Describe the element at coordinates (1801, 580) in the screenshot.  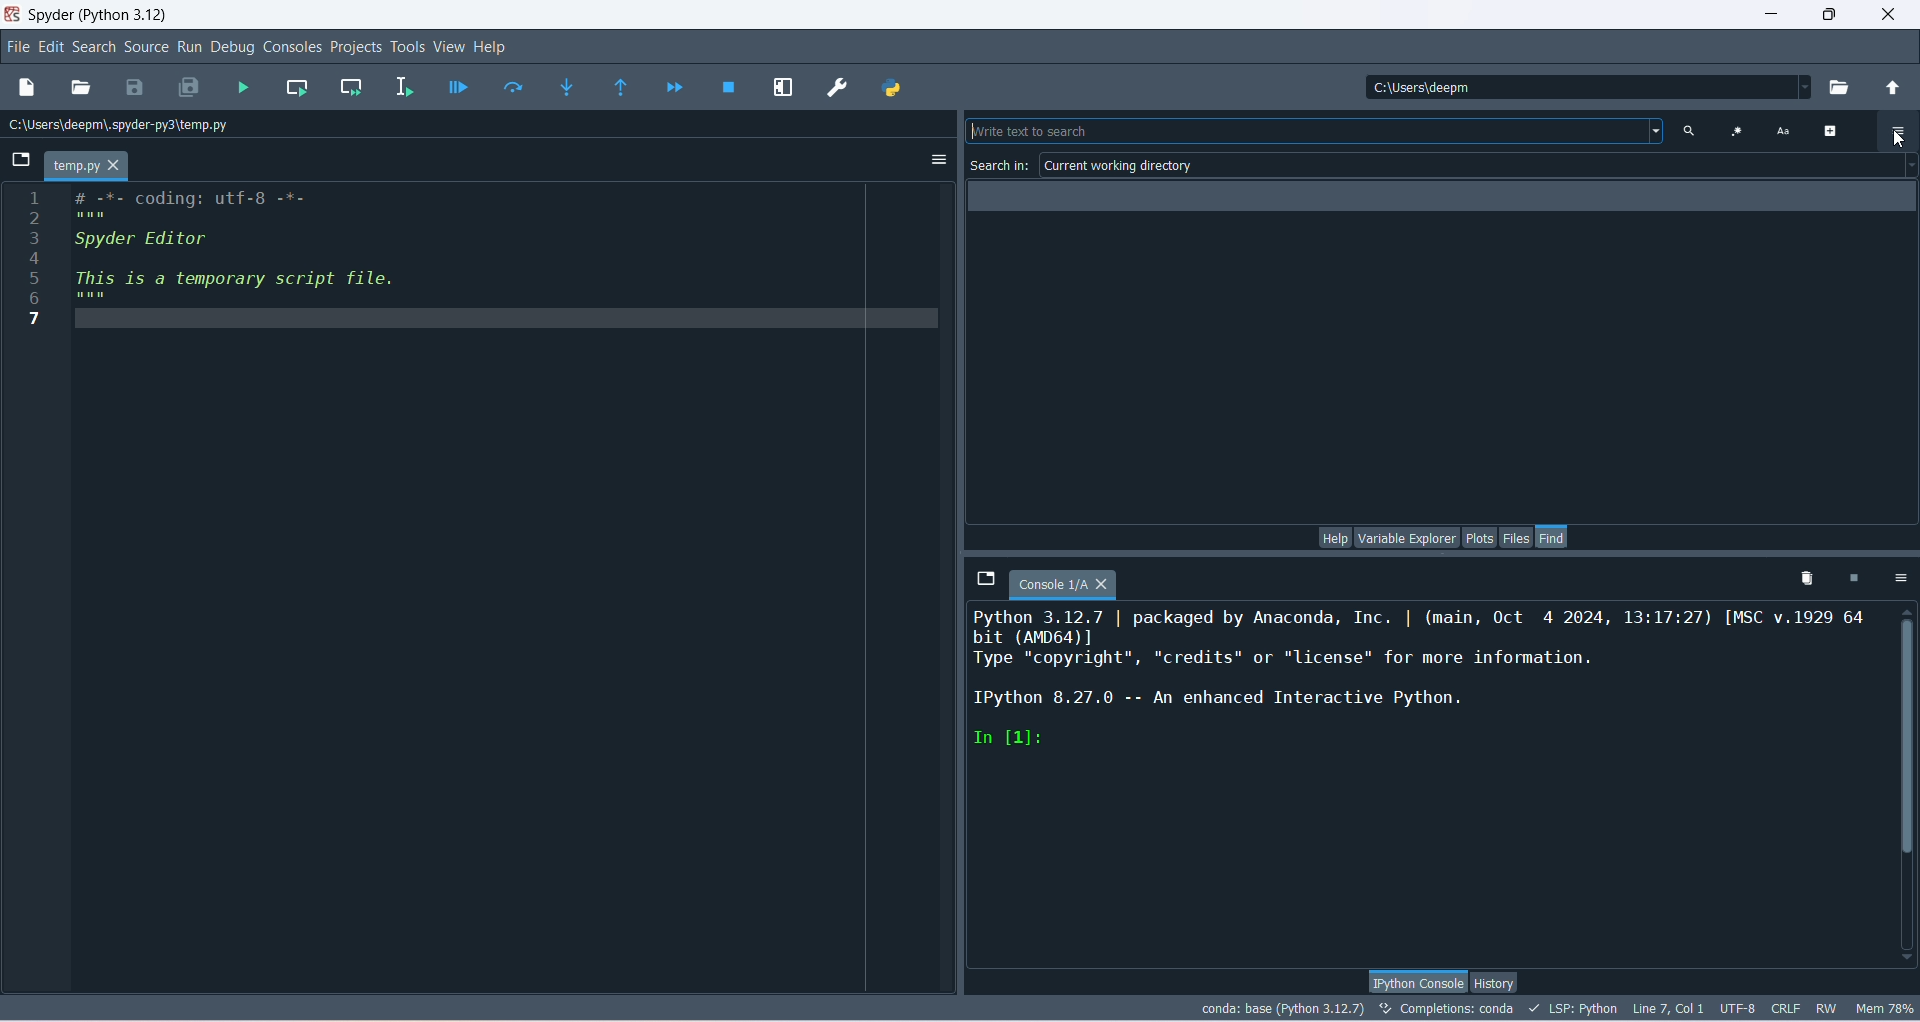
I see `remove` at that location.